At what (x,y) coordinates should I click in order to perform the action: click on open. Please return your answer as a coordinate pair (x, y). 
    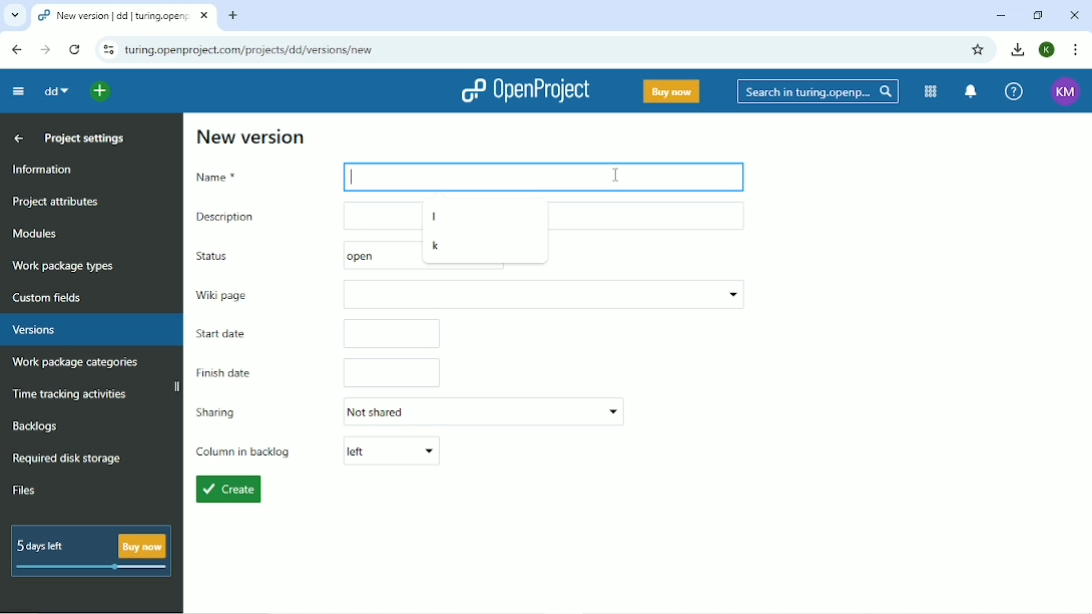
    Looking at the image, I should click on (355, 254).